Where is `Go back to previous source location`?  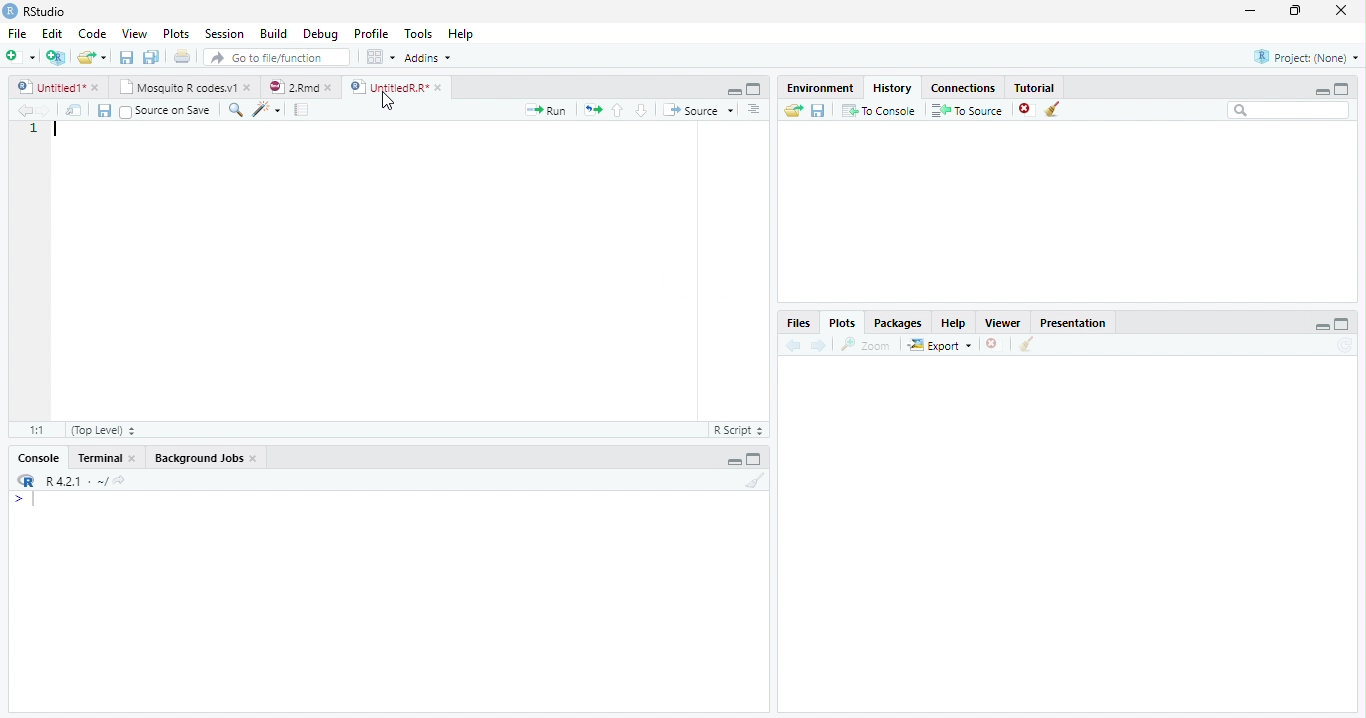 Go back to previous source location is located at coordinates (23, 111).